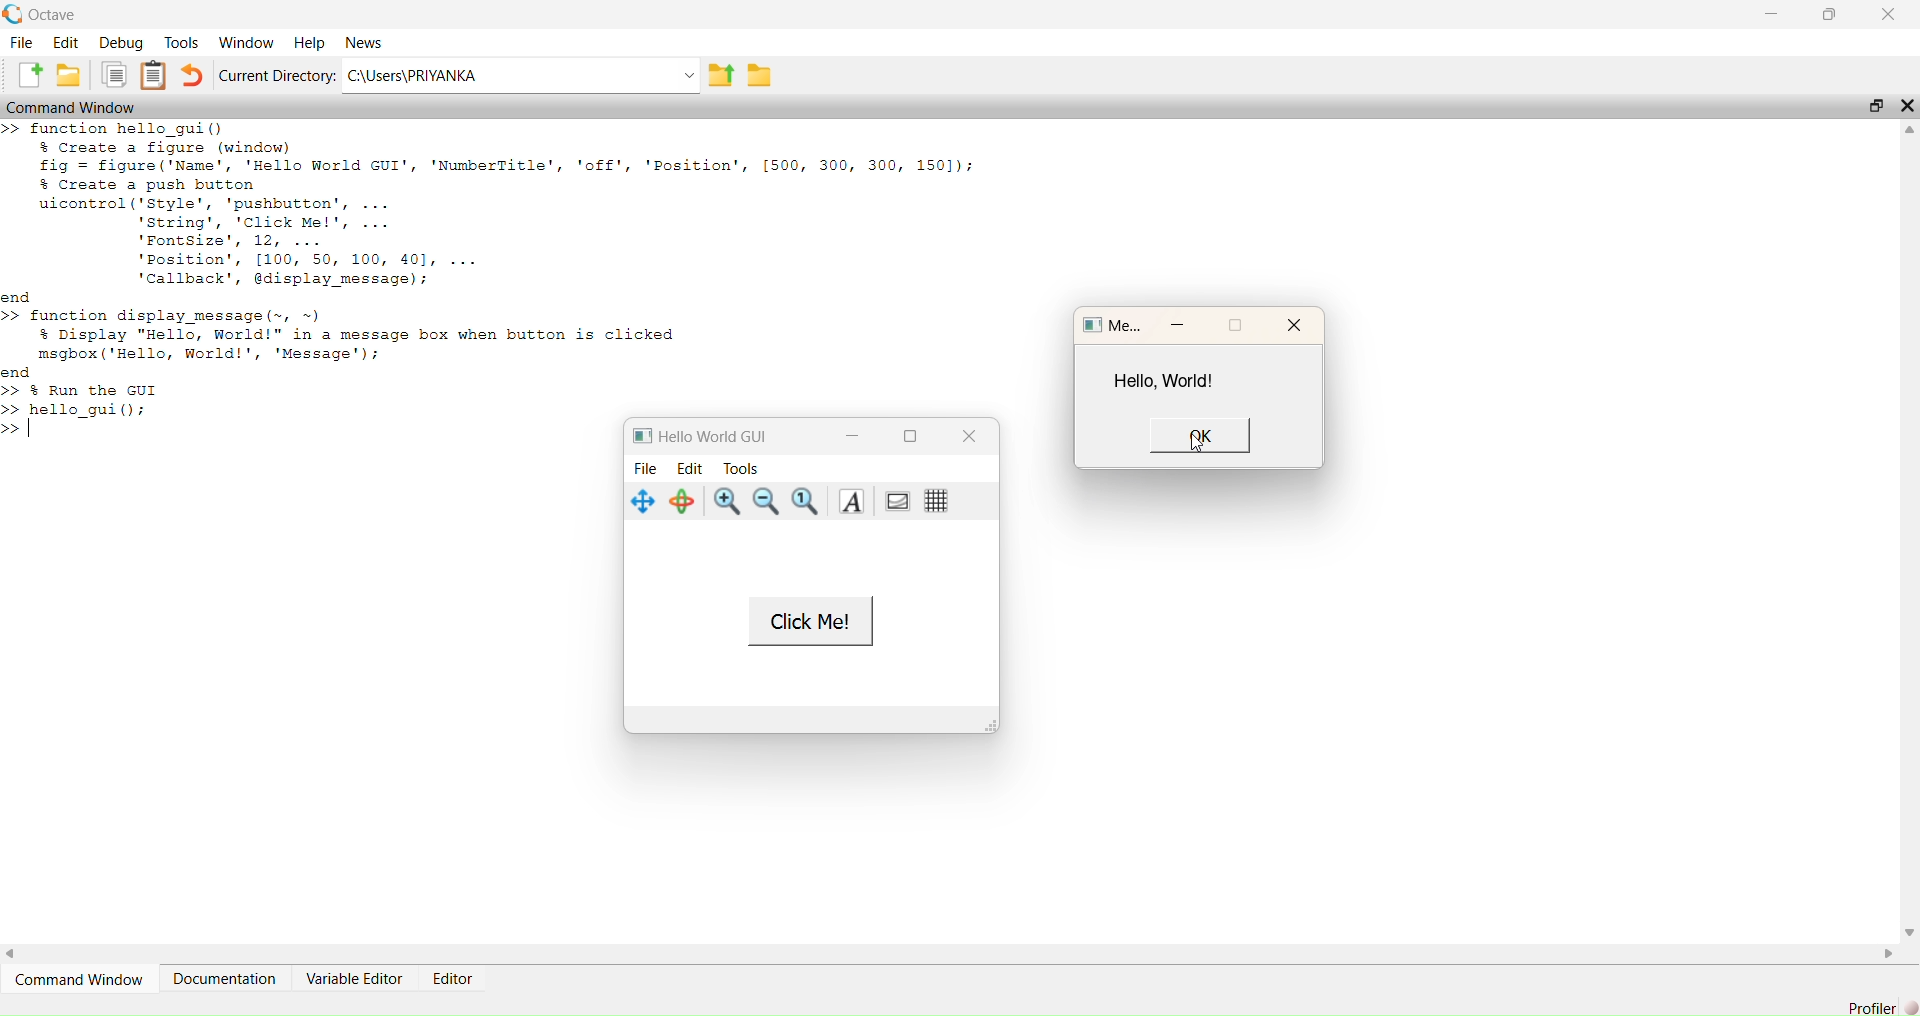 The image size is (1920, 1016). I want to click on Hello, World!, so click(1167, 380).